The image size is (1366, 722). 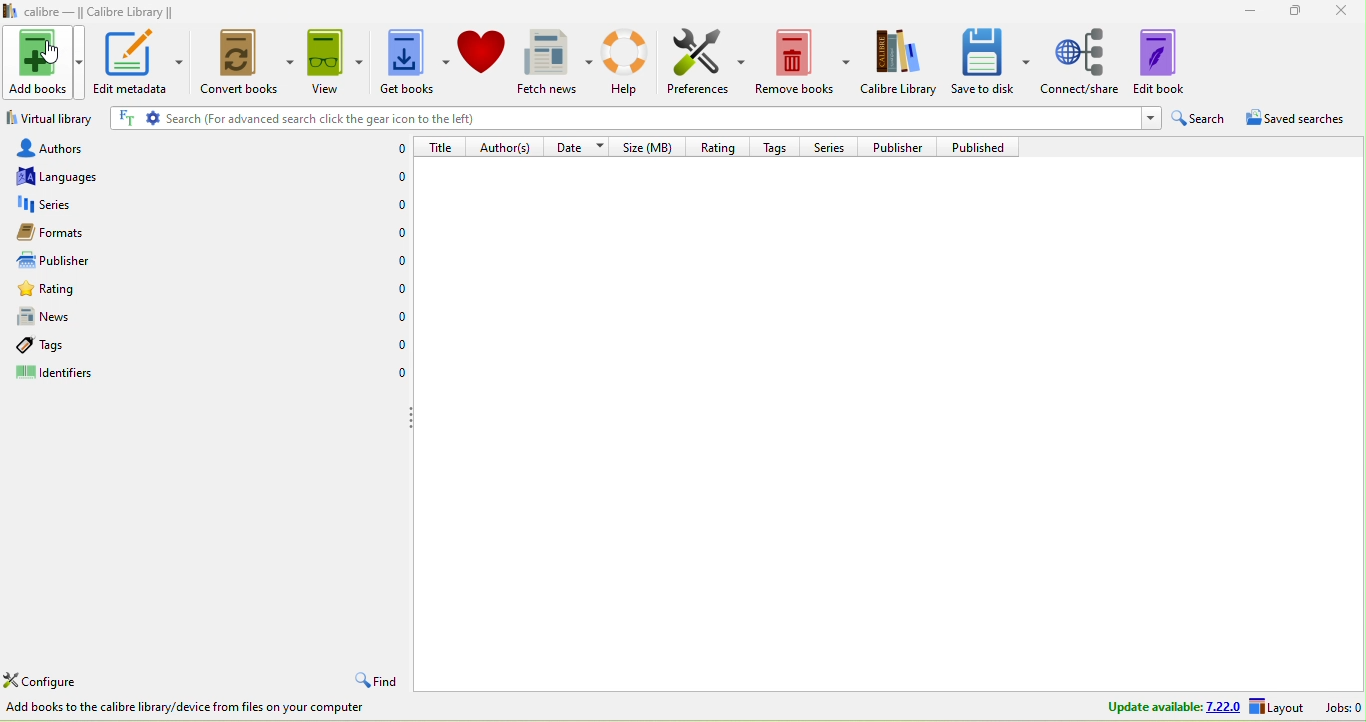 I want to click on close, so click(x=1346, y=13).